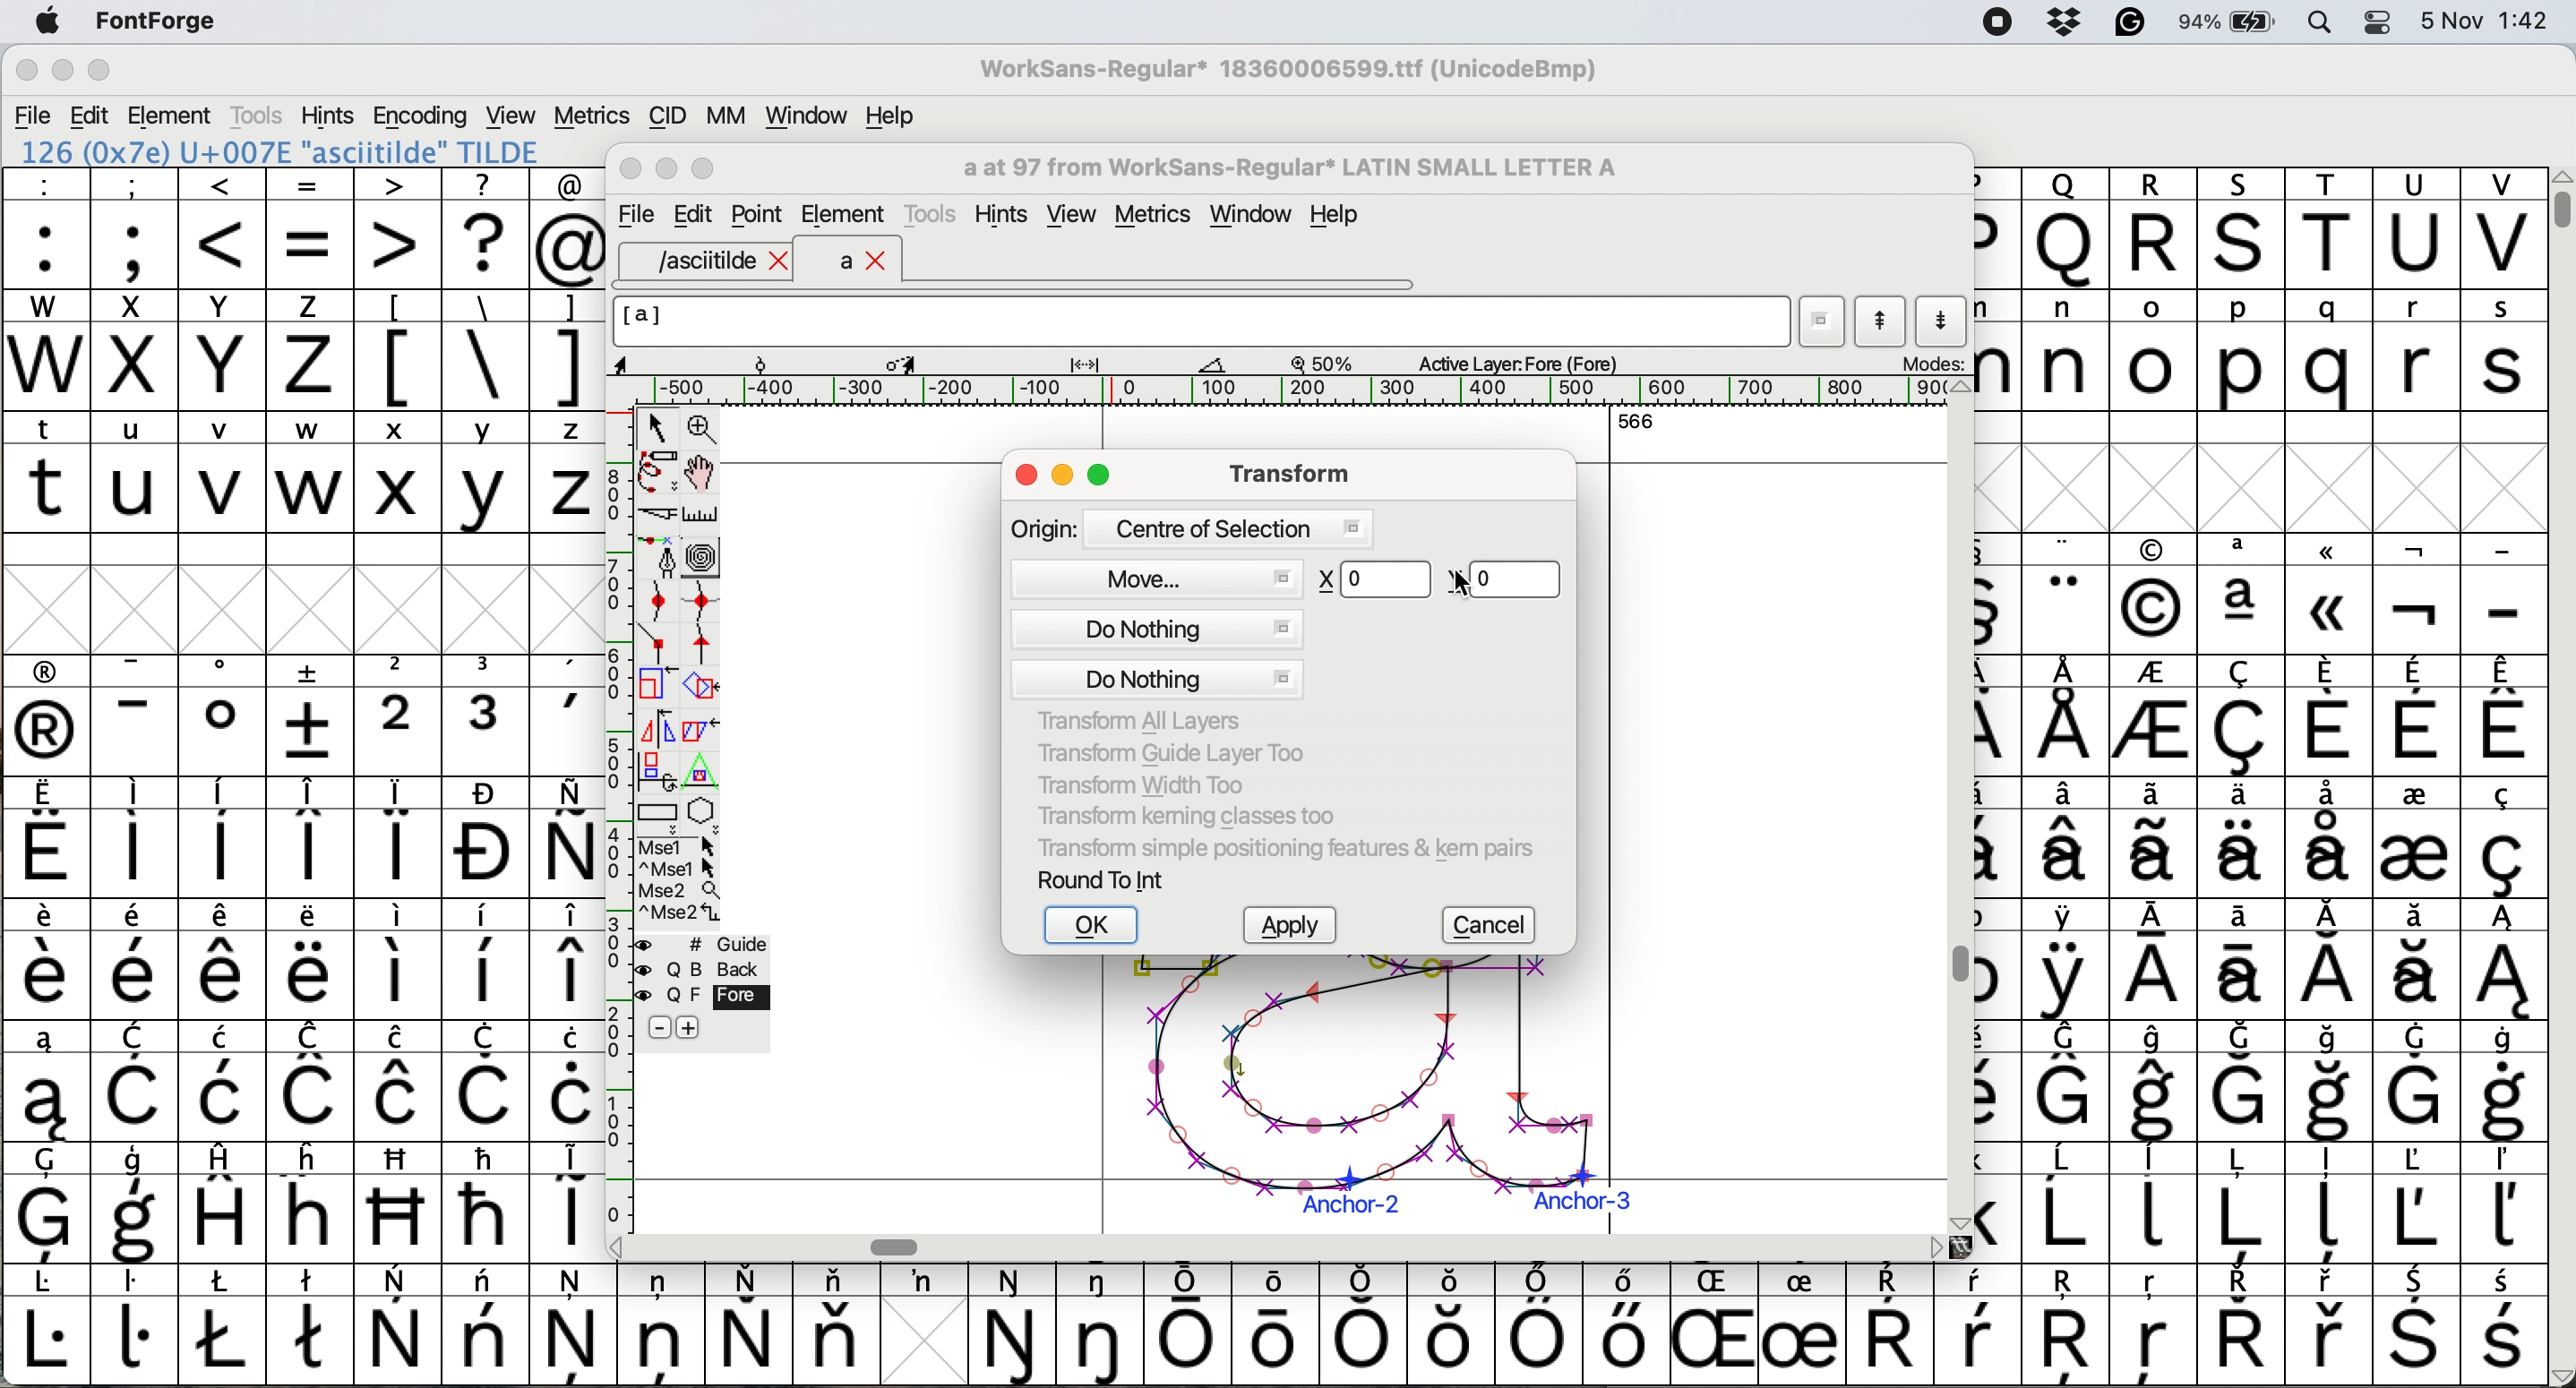 The image size is (2576, 1388). What do you see at coordinates (2331, 593) in the screenshot?
I see `` at bounding box center [2331, 593].